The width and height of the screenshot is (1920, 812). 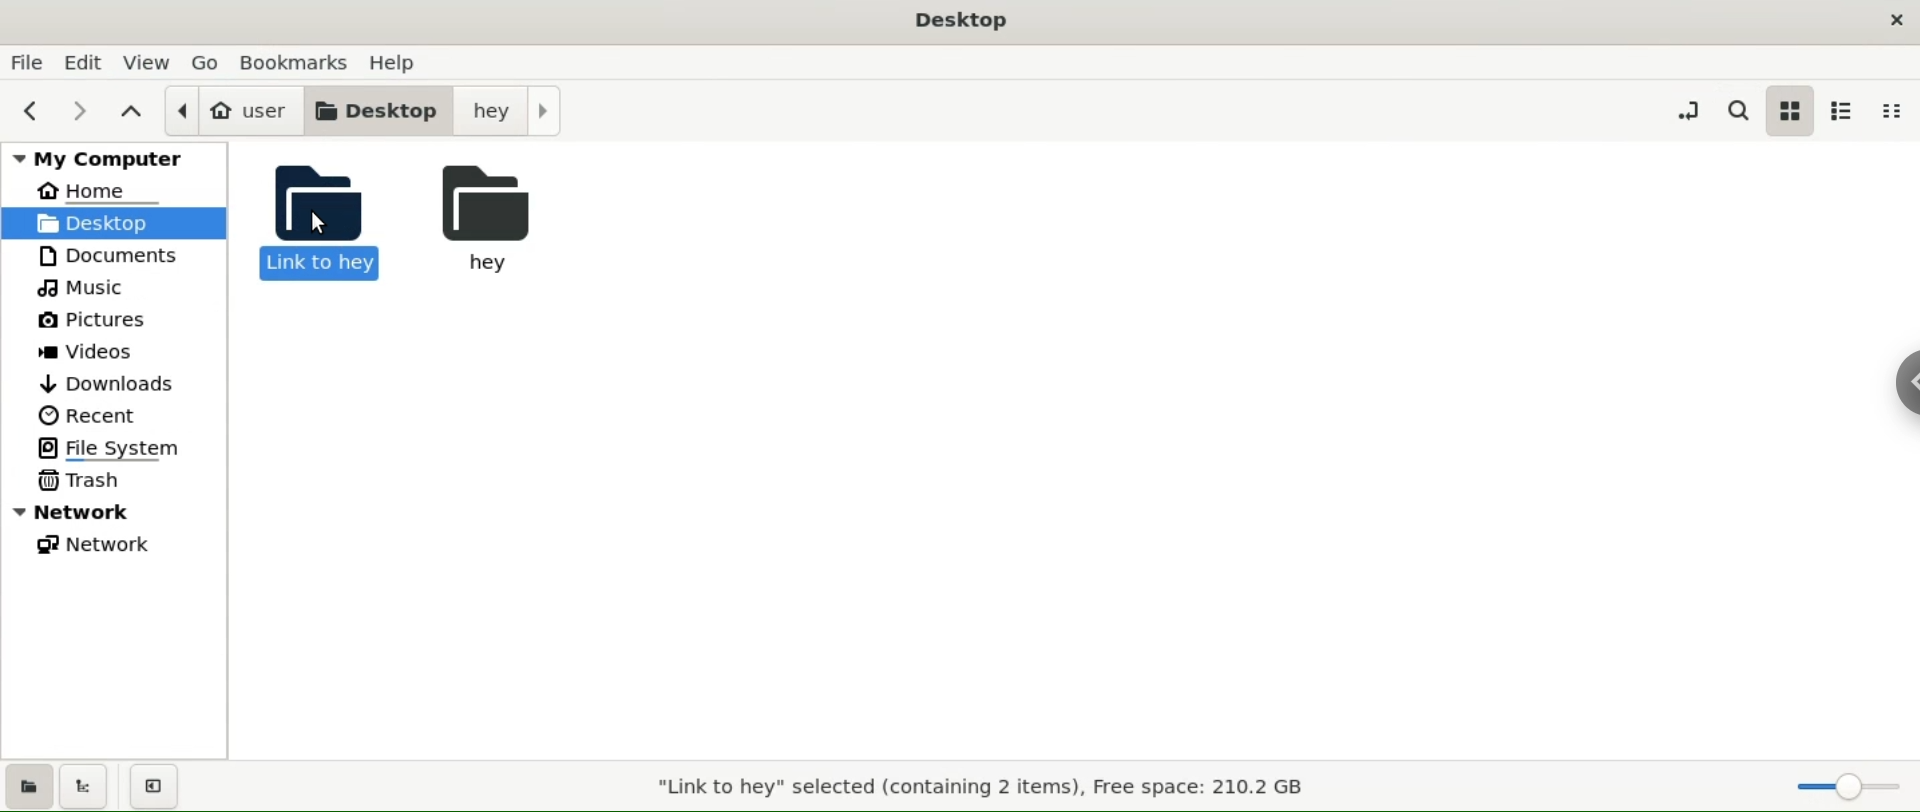 I want to click on trask, so click(x=82, y=480).